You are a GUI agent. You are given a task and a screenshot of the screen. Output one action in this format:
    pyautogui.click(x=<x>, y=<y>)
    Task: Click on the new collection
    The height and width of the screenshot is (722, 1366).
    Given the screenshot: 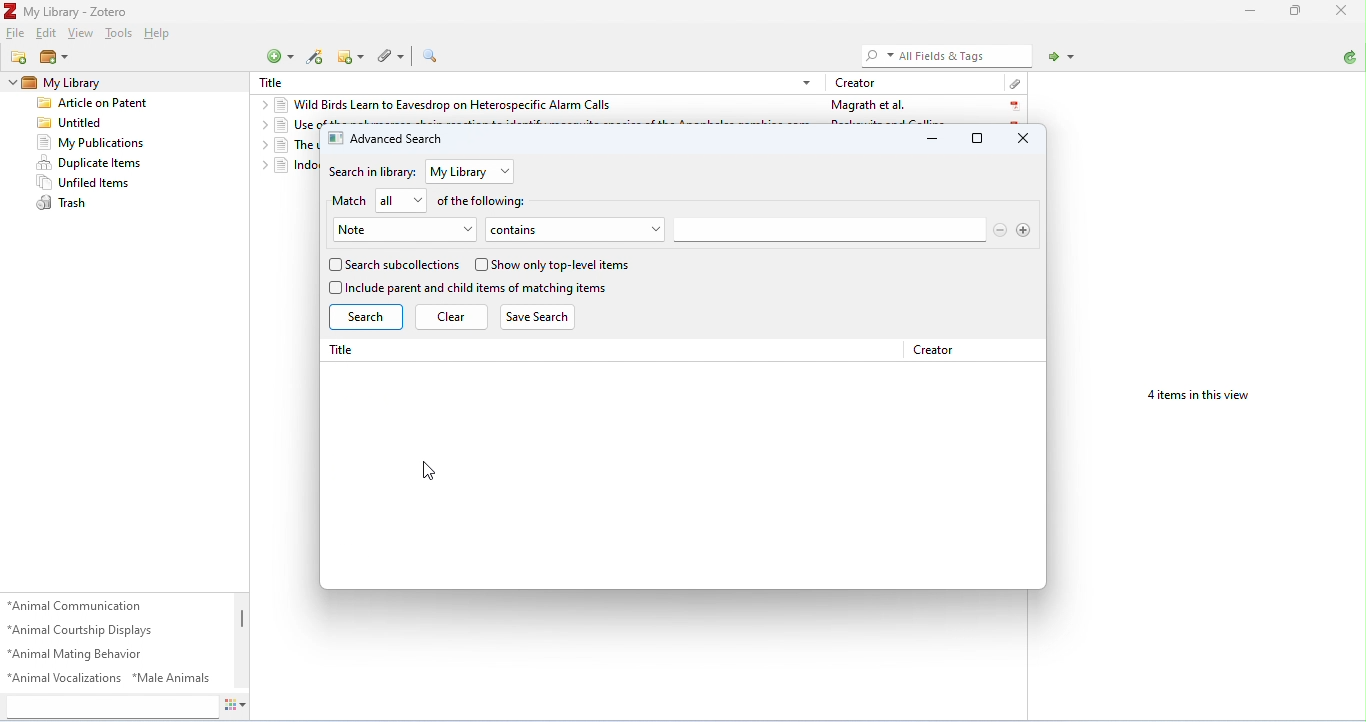 What is the action you would take?
    pyautogui.click(x=20, y=57)
    